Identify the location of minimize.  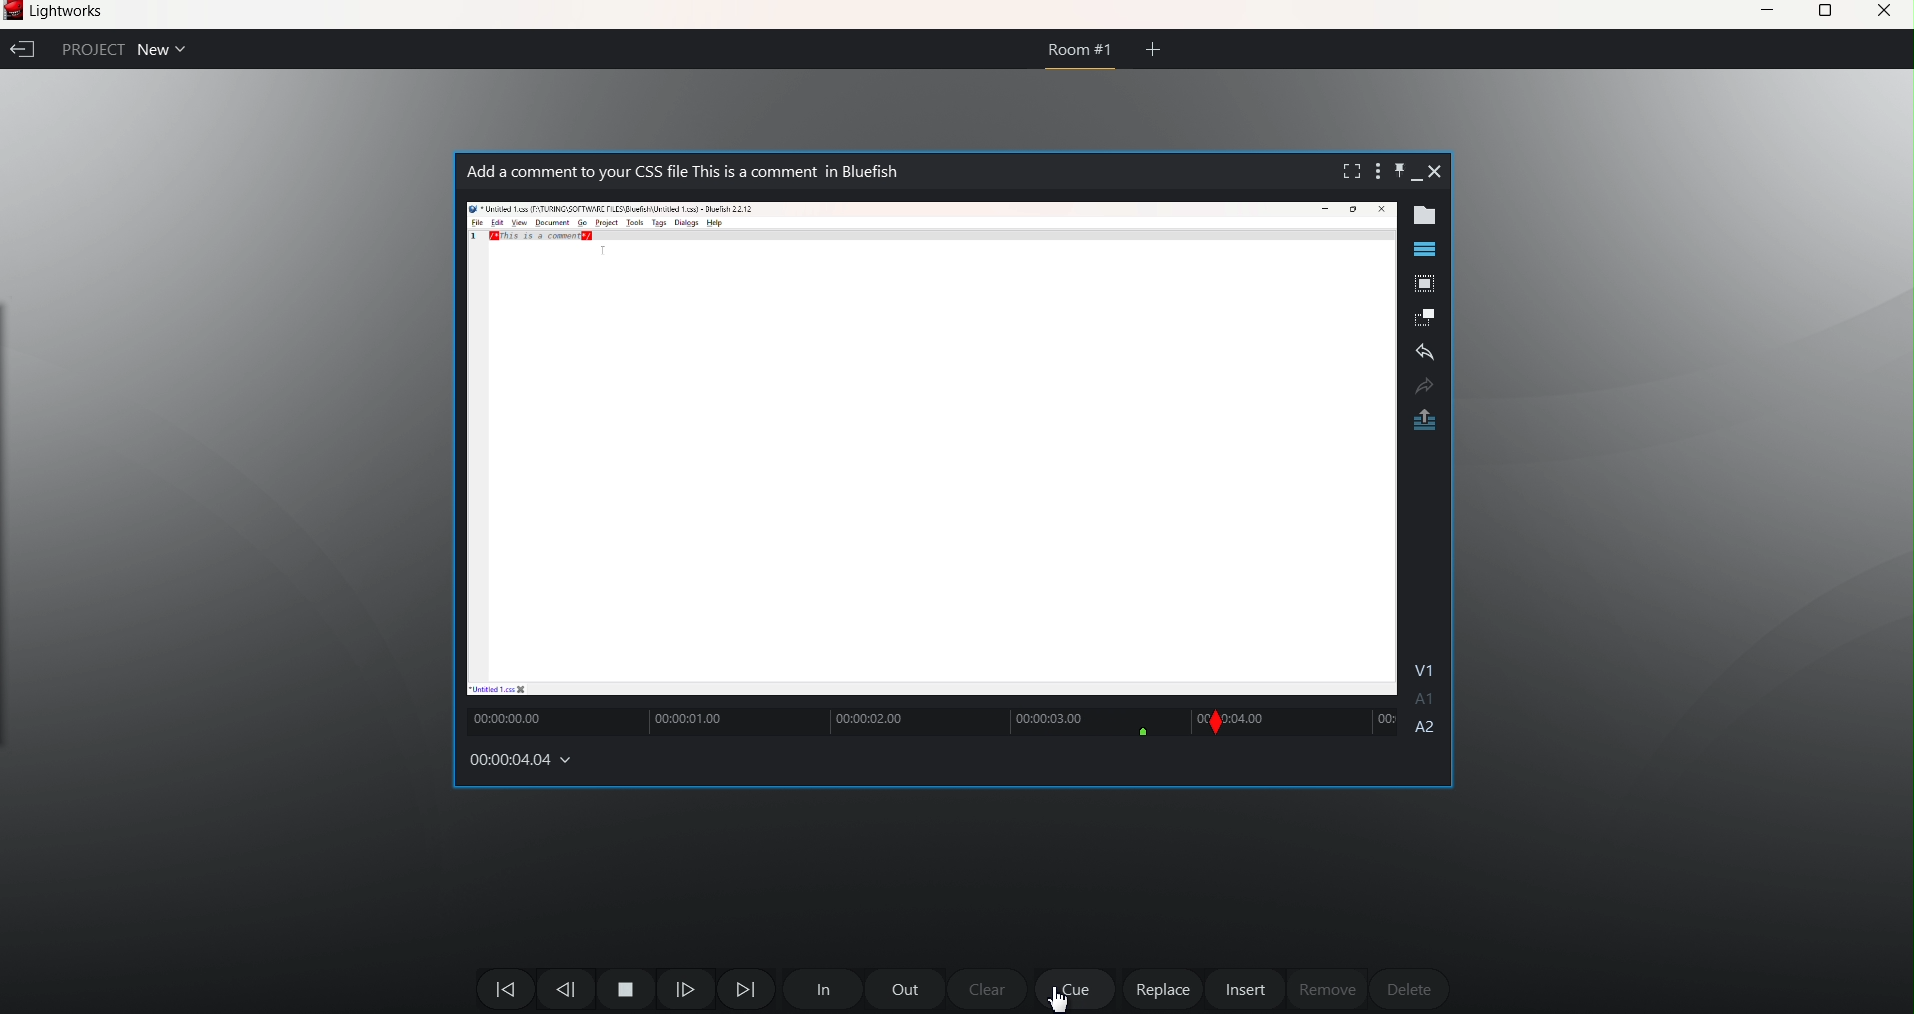
(1764, 10).